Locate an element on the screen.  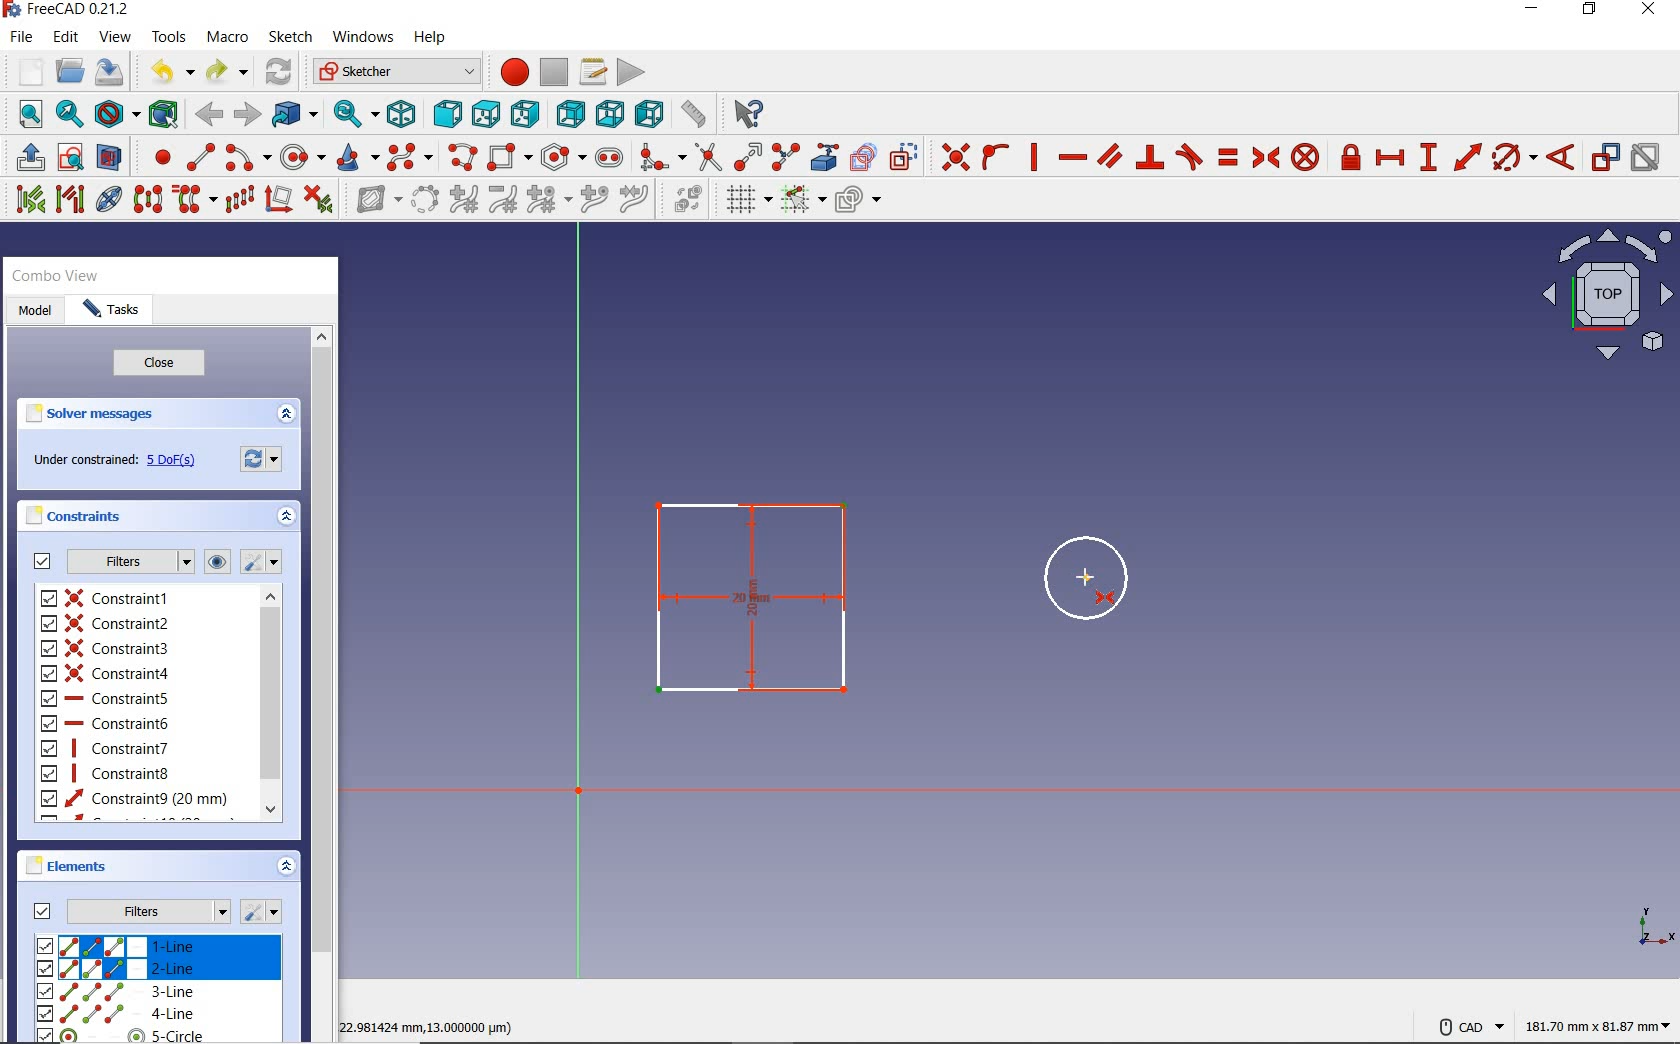
measure distance is located at coordinates (695, 113).